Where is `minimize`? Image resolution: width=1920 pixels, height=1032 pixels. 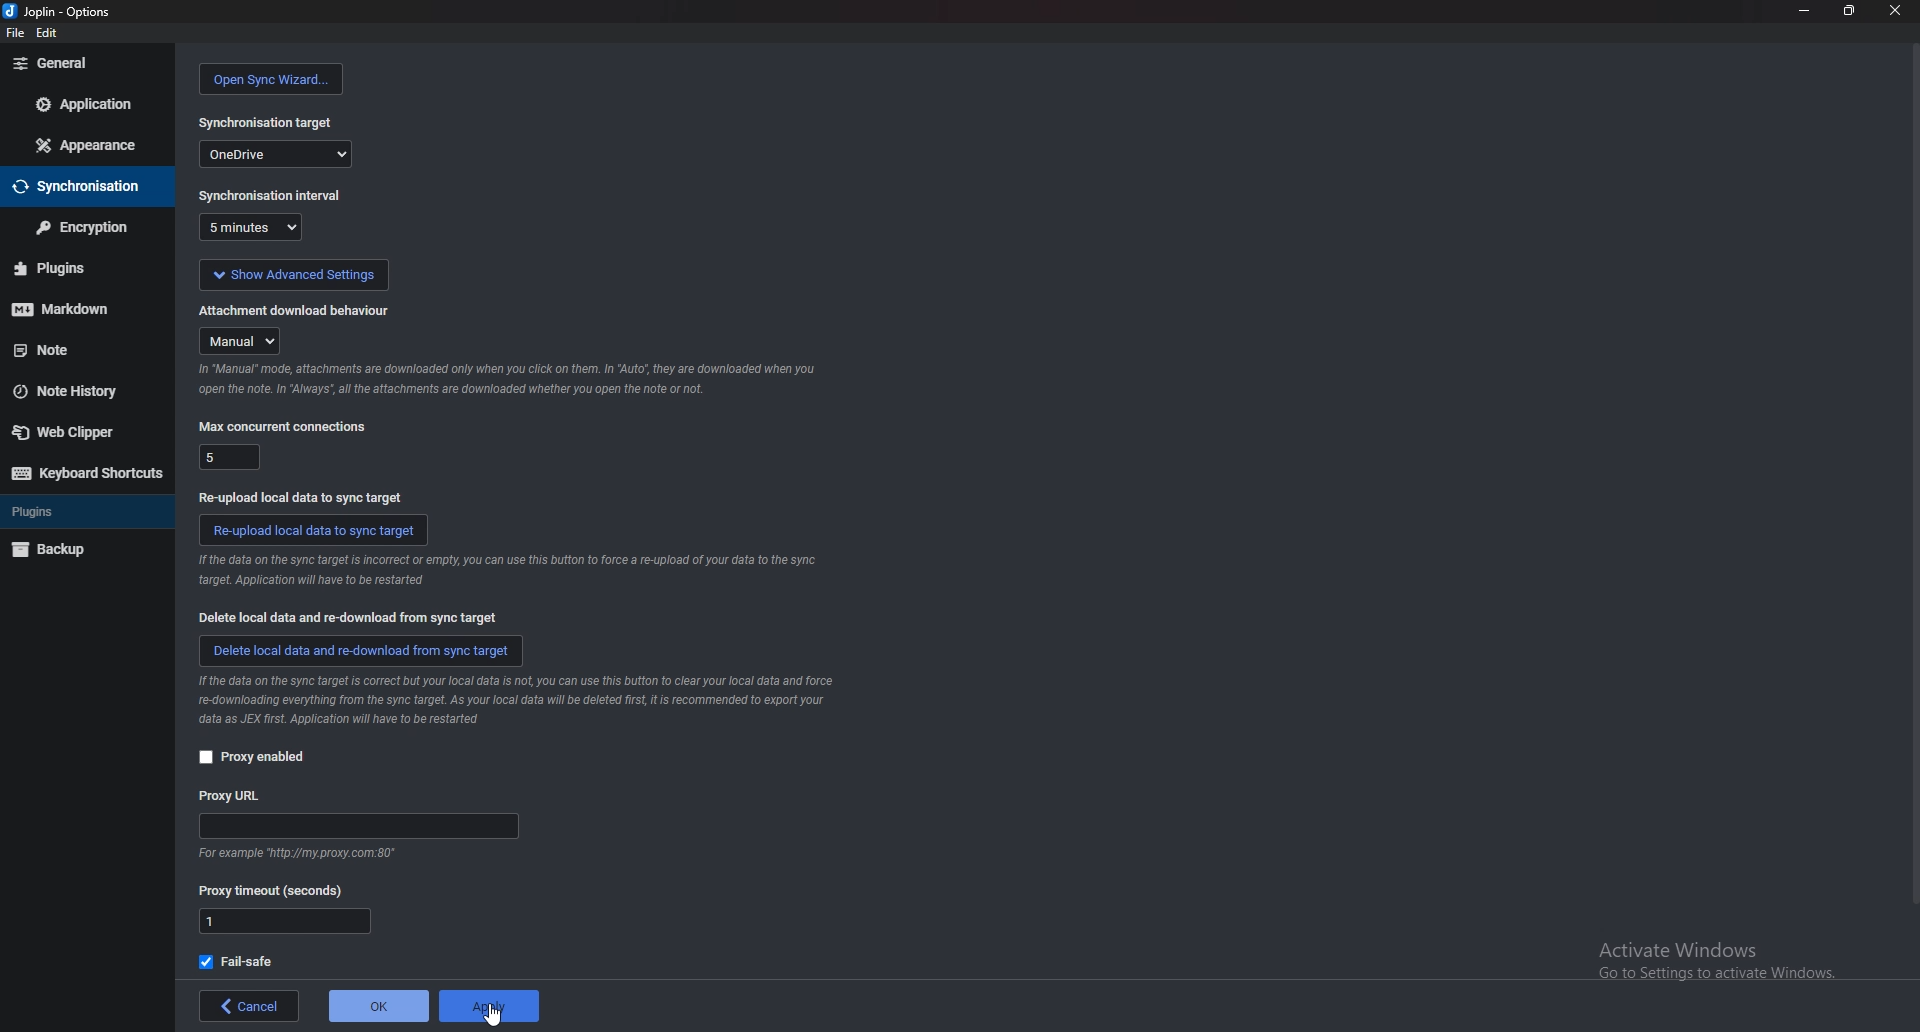
minimize is located at coordinates (1804, 9).